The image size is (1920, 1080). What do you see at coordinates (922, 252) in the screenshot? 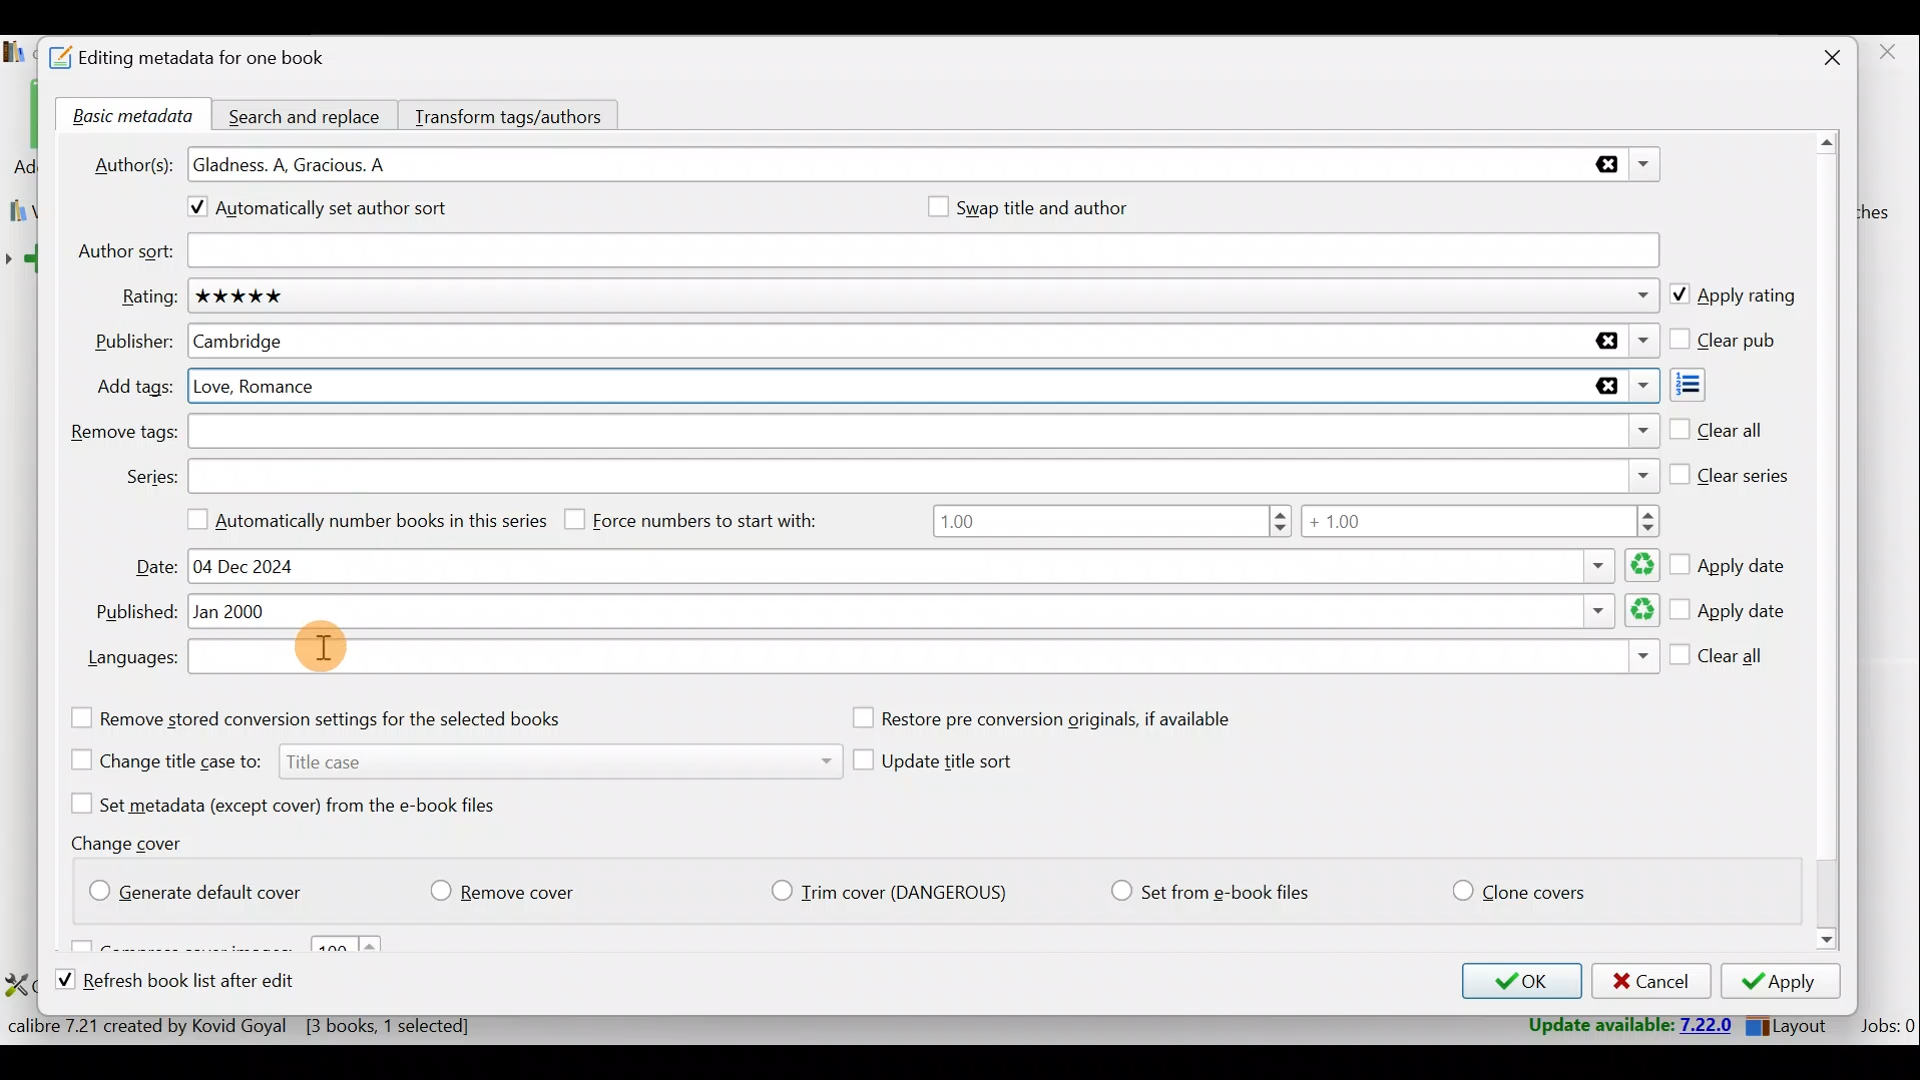
I see `Author sort` at bounding box center [922, 252].